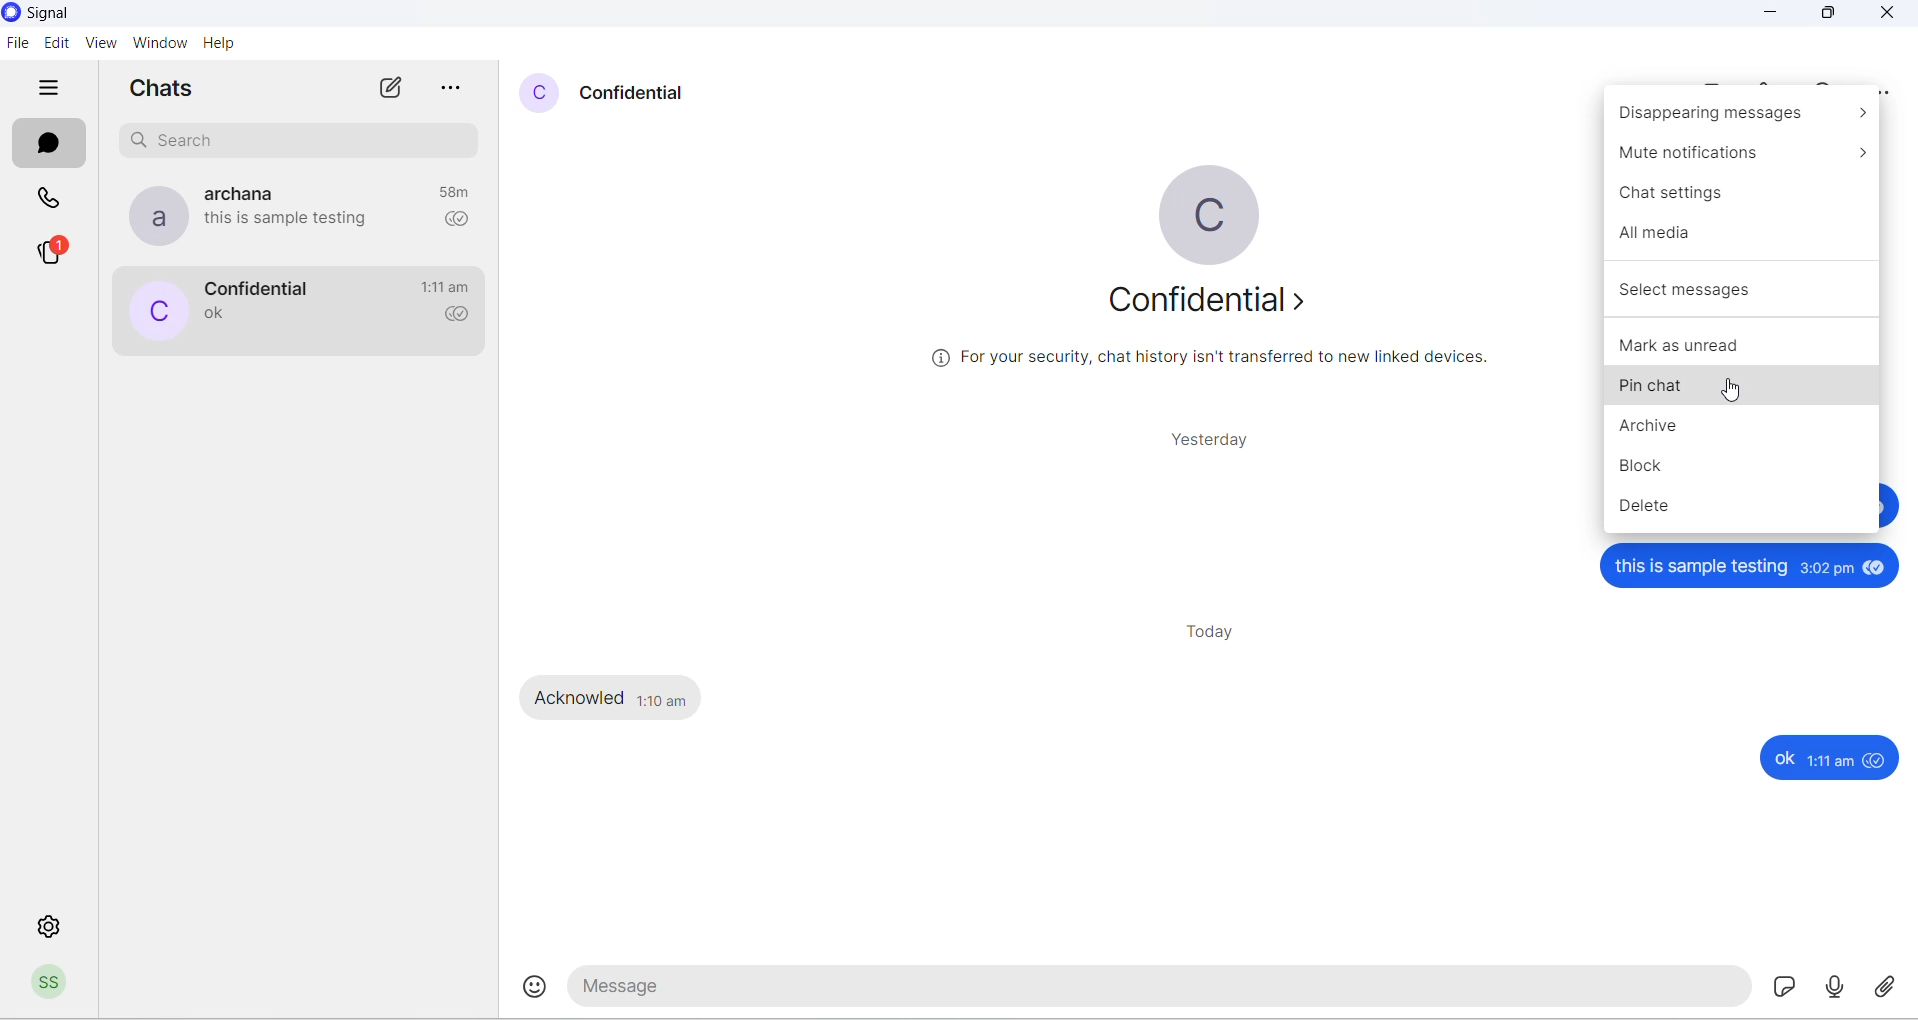  Describe the element at coordinates (1740, 505) in the screenshot. I see `delete` at that location.